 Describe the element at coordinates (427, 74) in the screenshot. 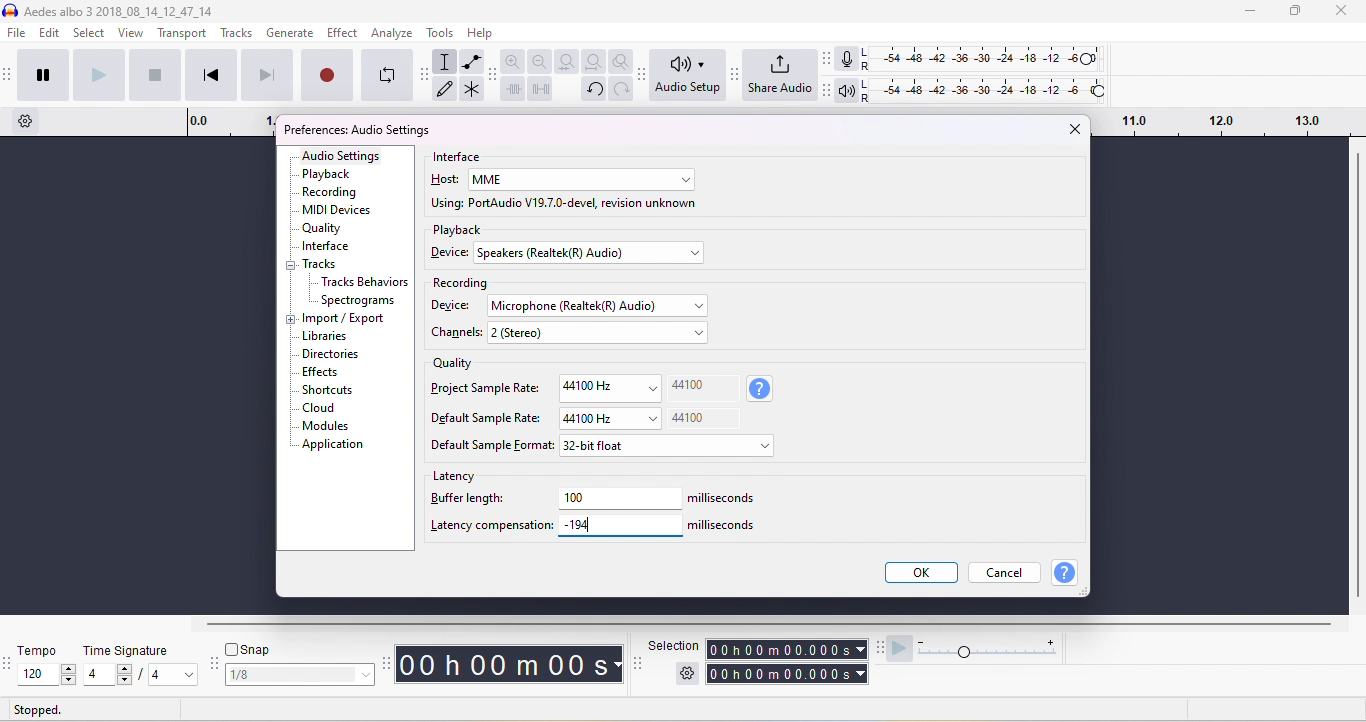

I see `audacity tools toolbar` at that location.